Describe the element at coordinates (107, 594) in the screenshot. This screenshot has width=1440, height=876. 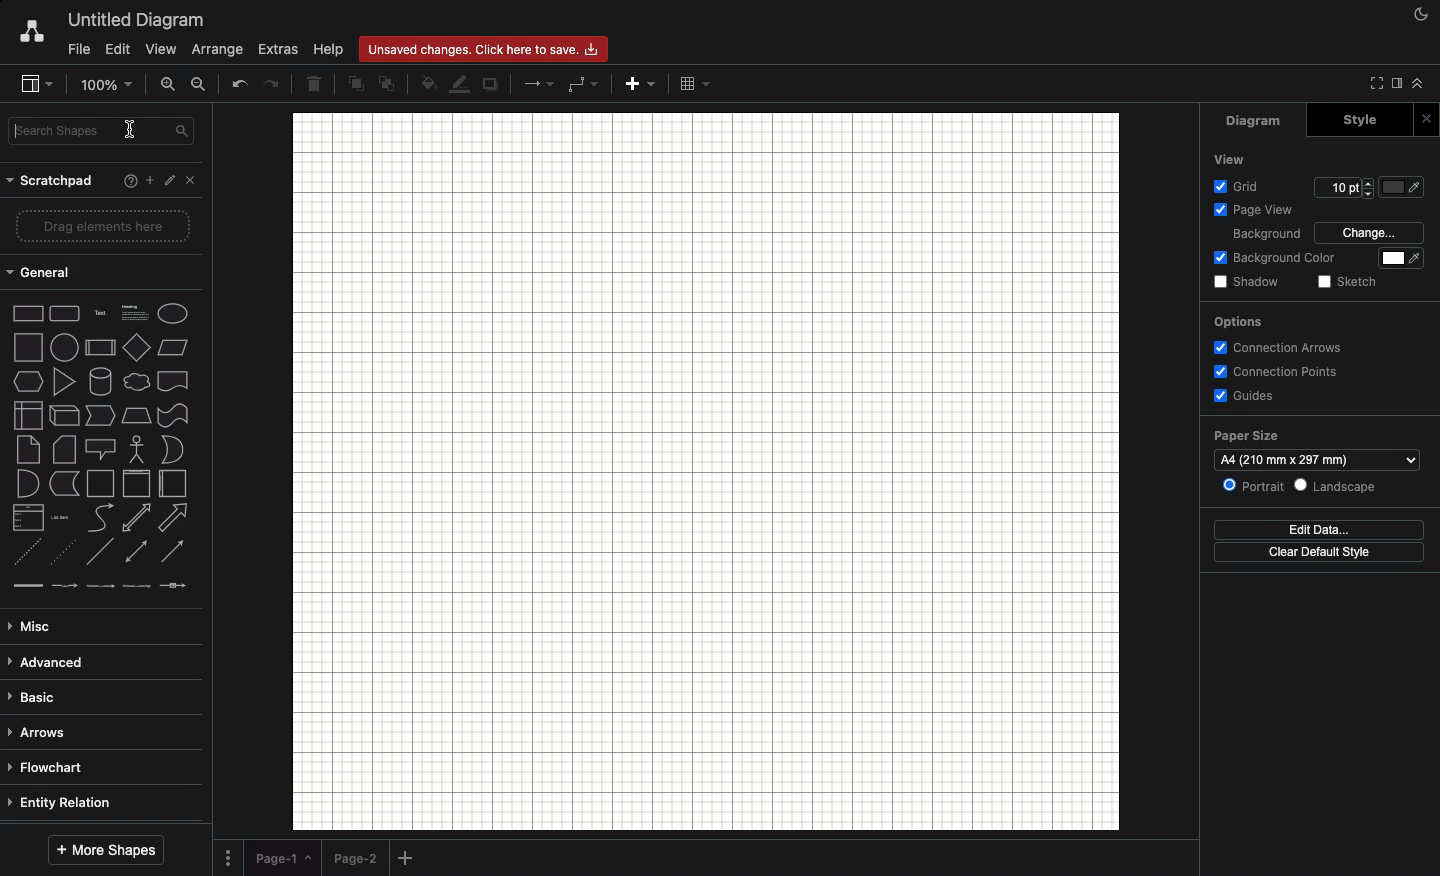
I see `line types` at that location.